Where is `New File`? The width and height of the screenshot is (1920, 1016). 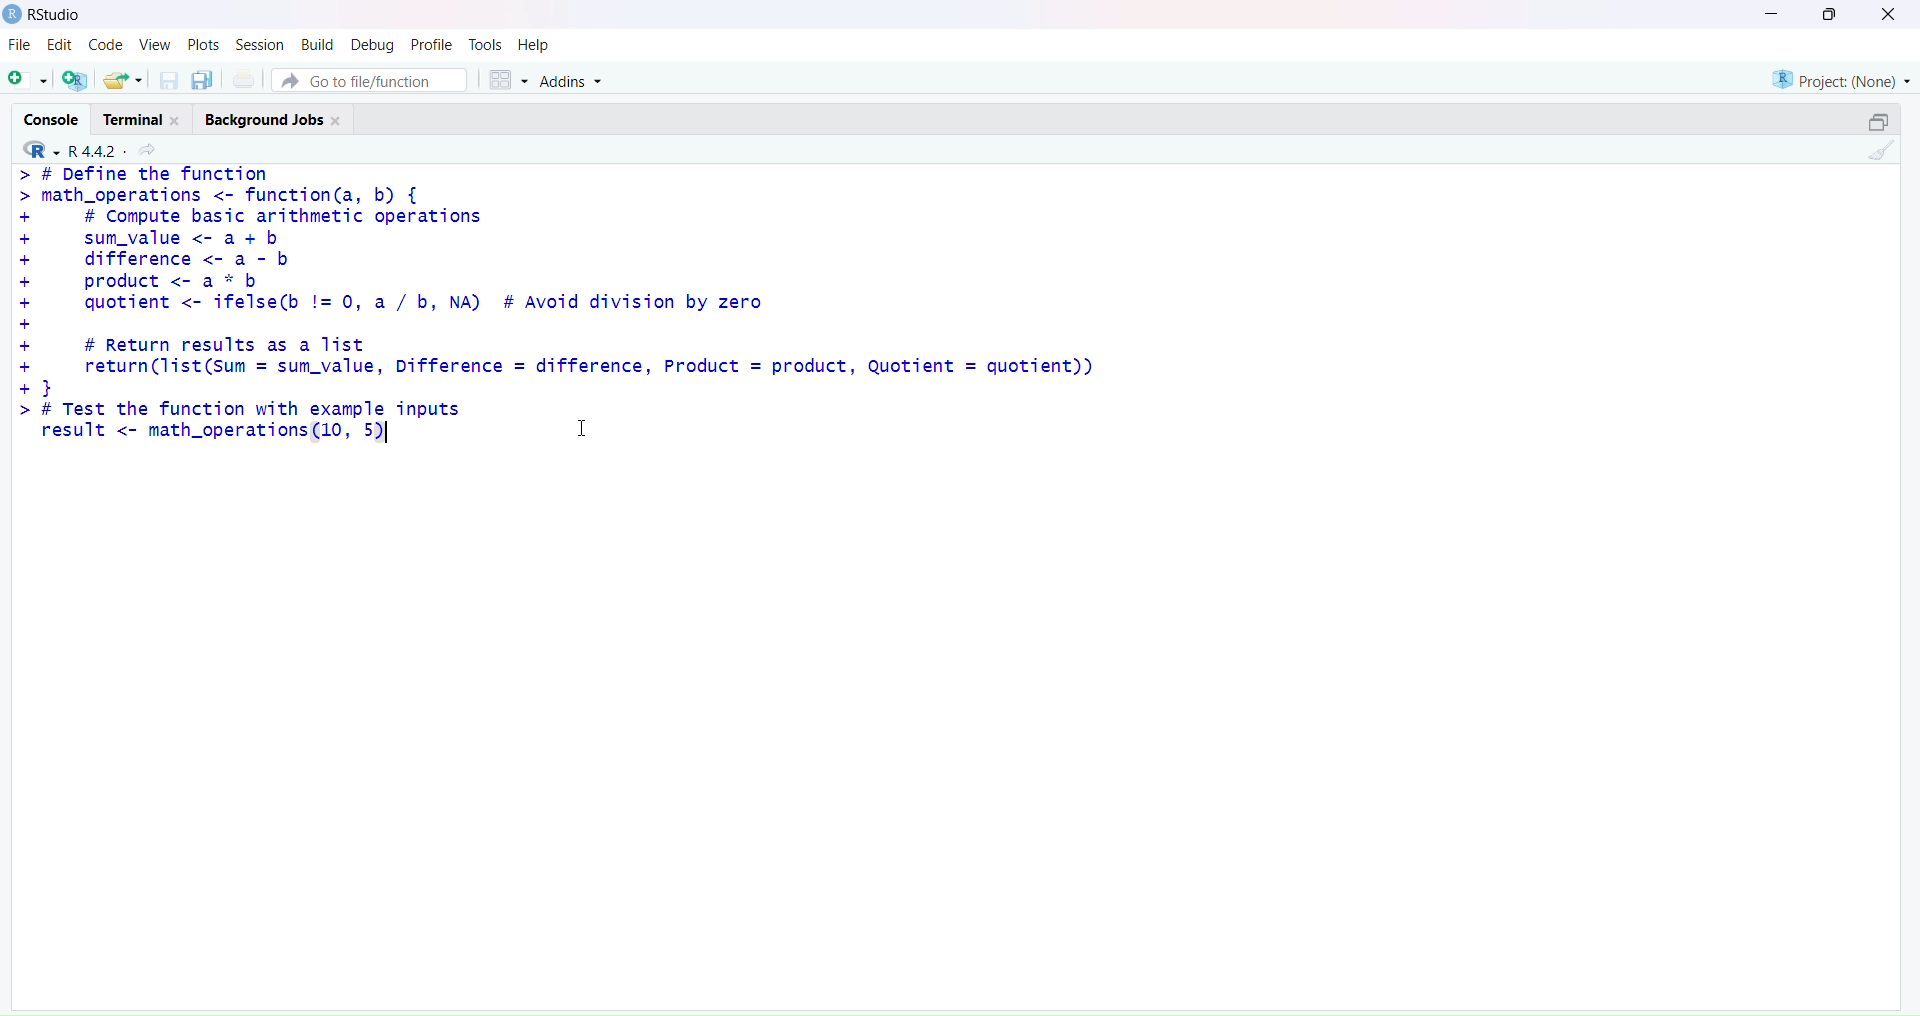 New File is located at coordinates (26, 77).